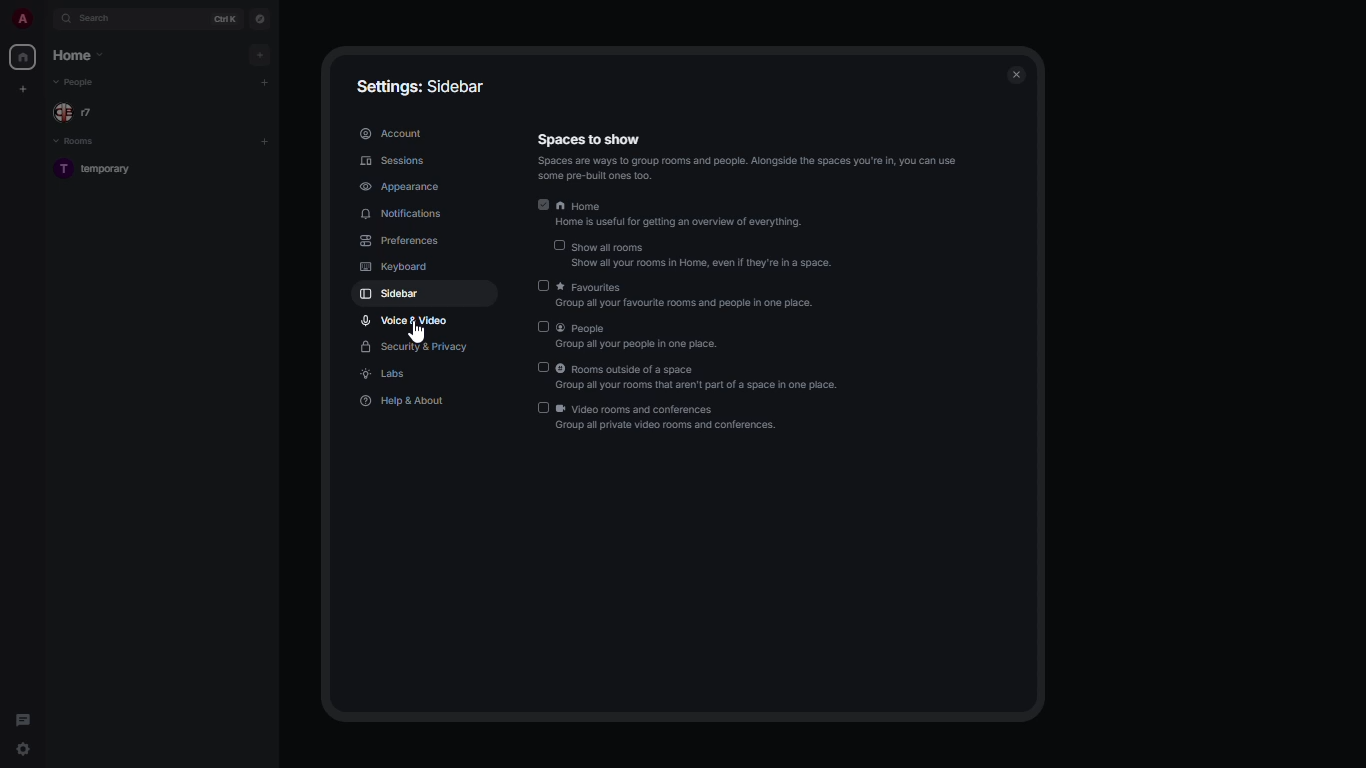 The width and height of the screenshot is (1366, 768). I want to click on , so click(544, 204).